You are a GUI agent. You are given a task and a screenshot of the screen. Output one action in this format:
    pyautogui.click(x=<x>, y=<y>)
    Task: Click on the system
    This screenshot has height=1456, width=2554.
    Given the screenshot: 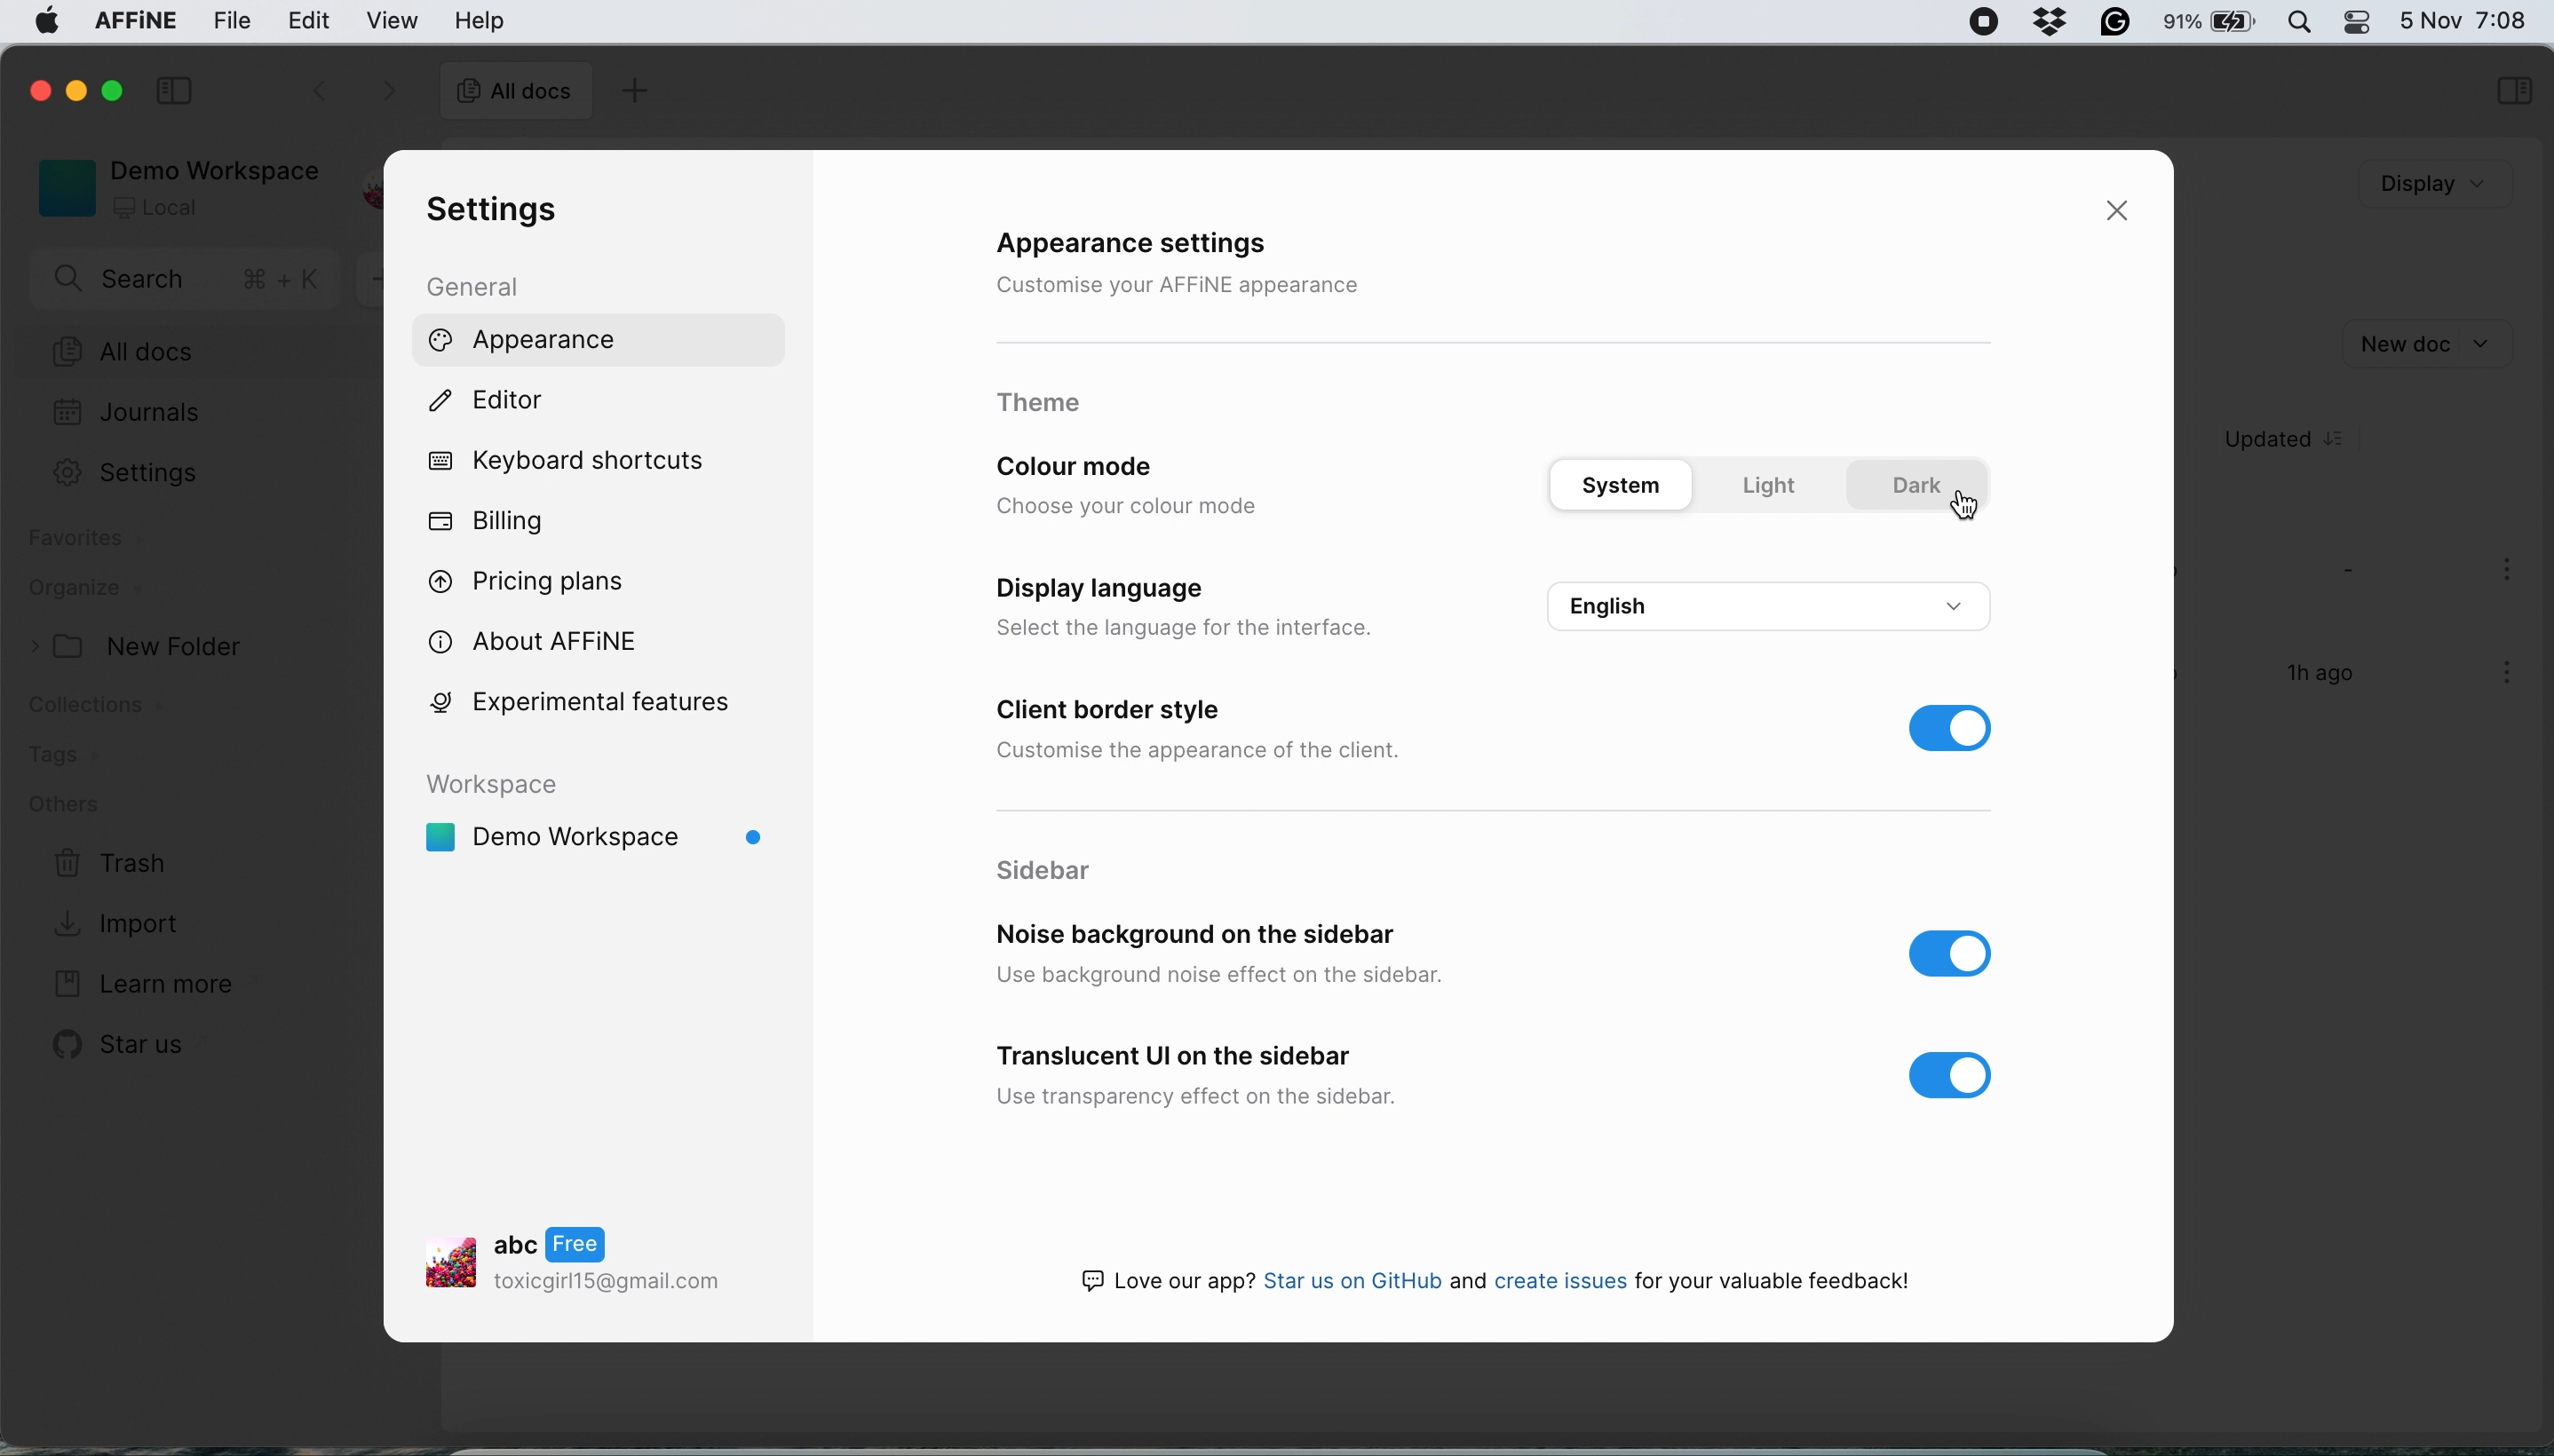 What is the action you would take?
    pyautogui.click(x=1630, y=483)
    